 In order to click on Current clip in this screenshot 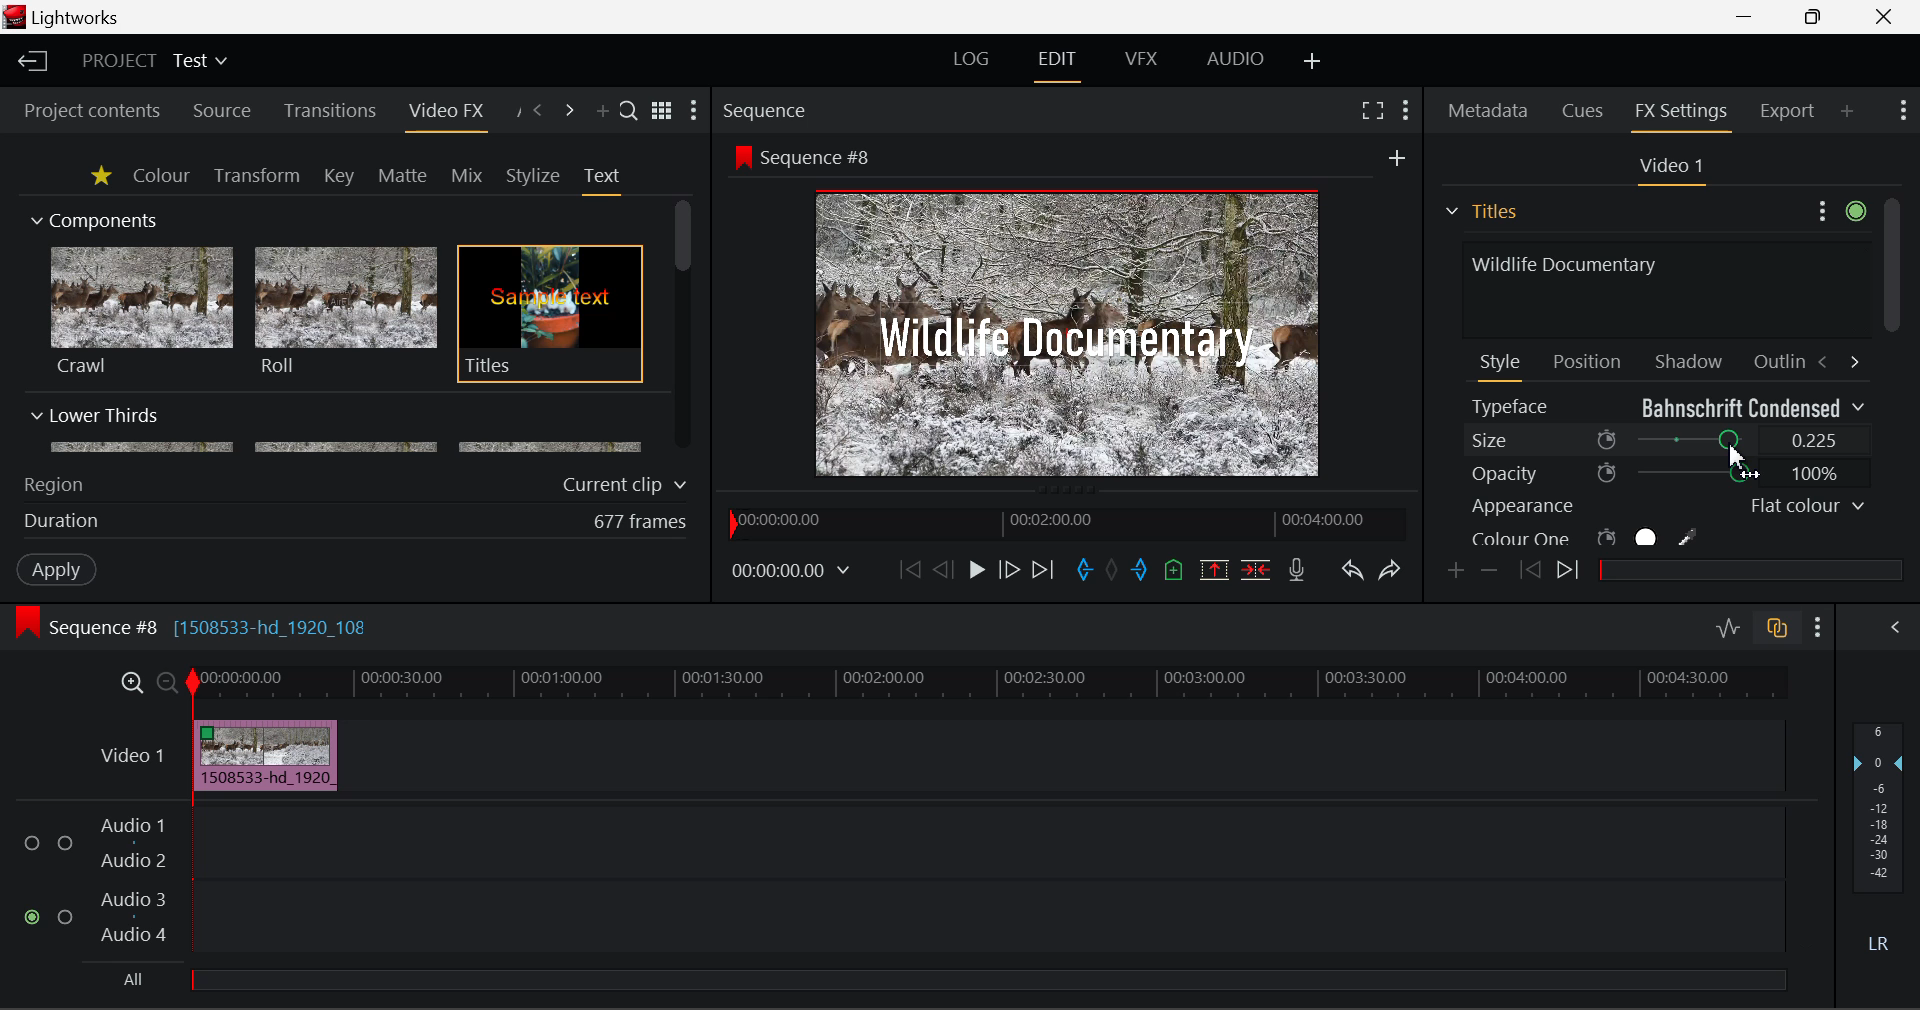, I will do `click(629, 485)`.